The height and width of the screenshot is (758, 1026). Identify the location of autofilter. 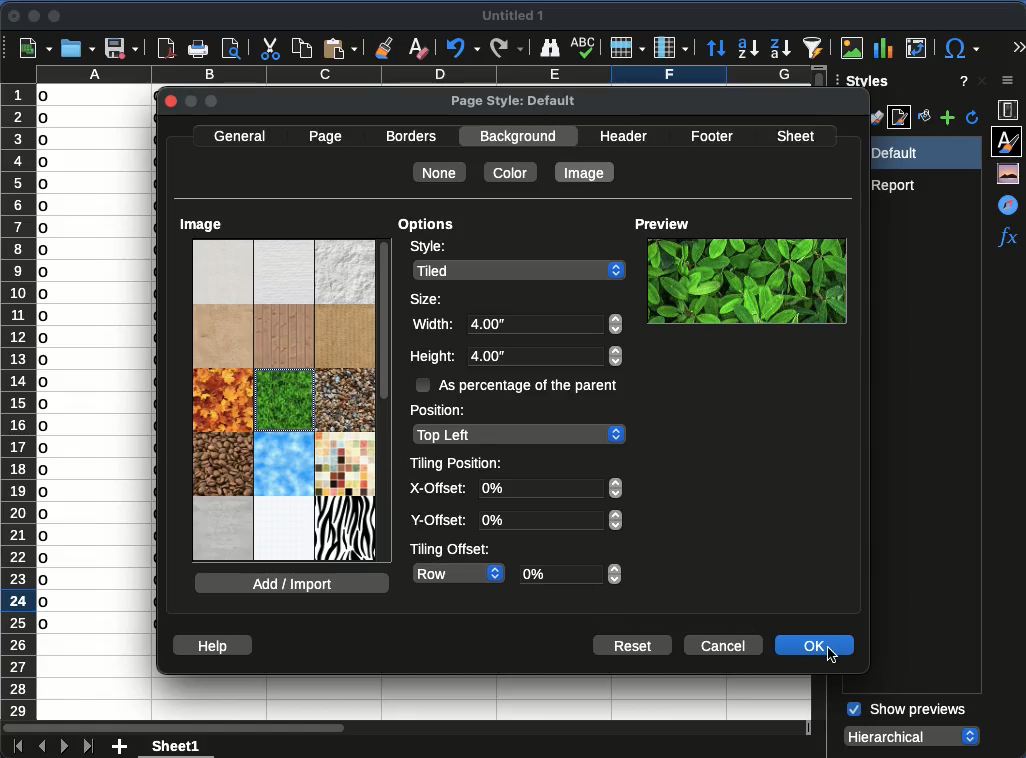
(814, 46).